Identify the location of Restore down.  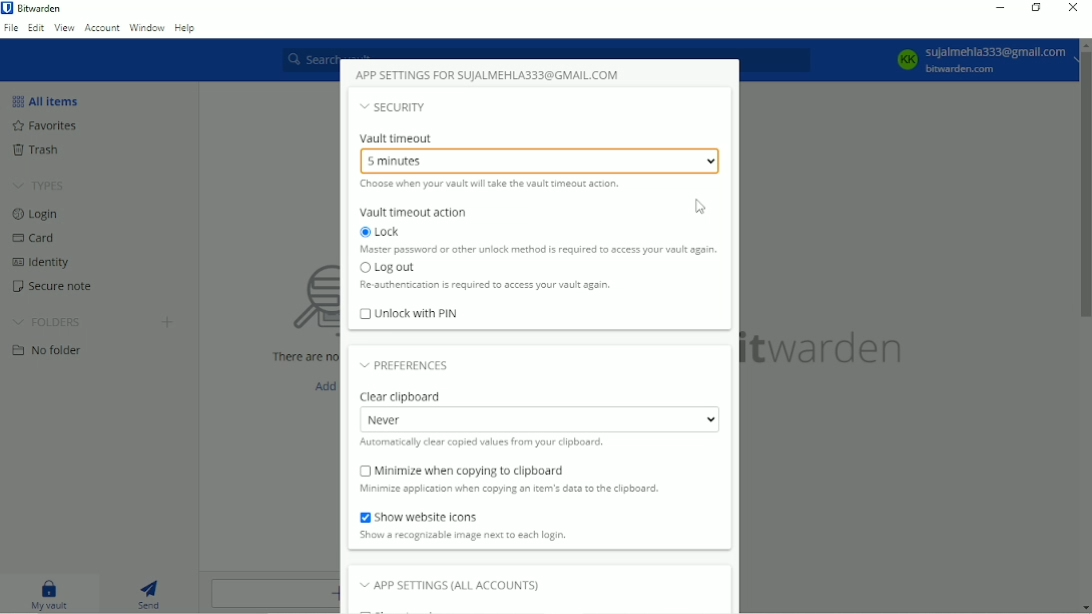
(1034, 8).